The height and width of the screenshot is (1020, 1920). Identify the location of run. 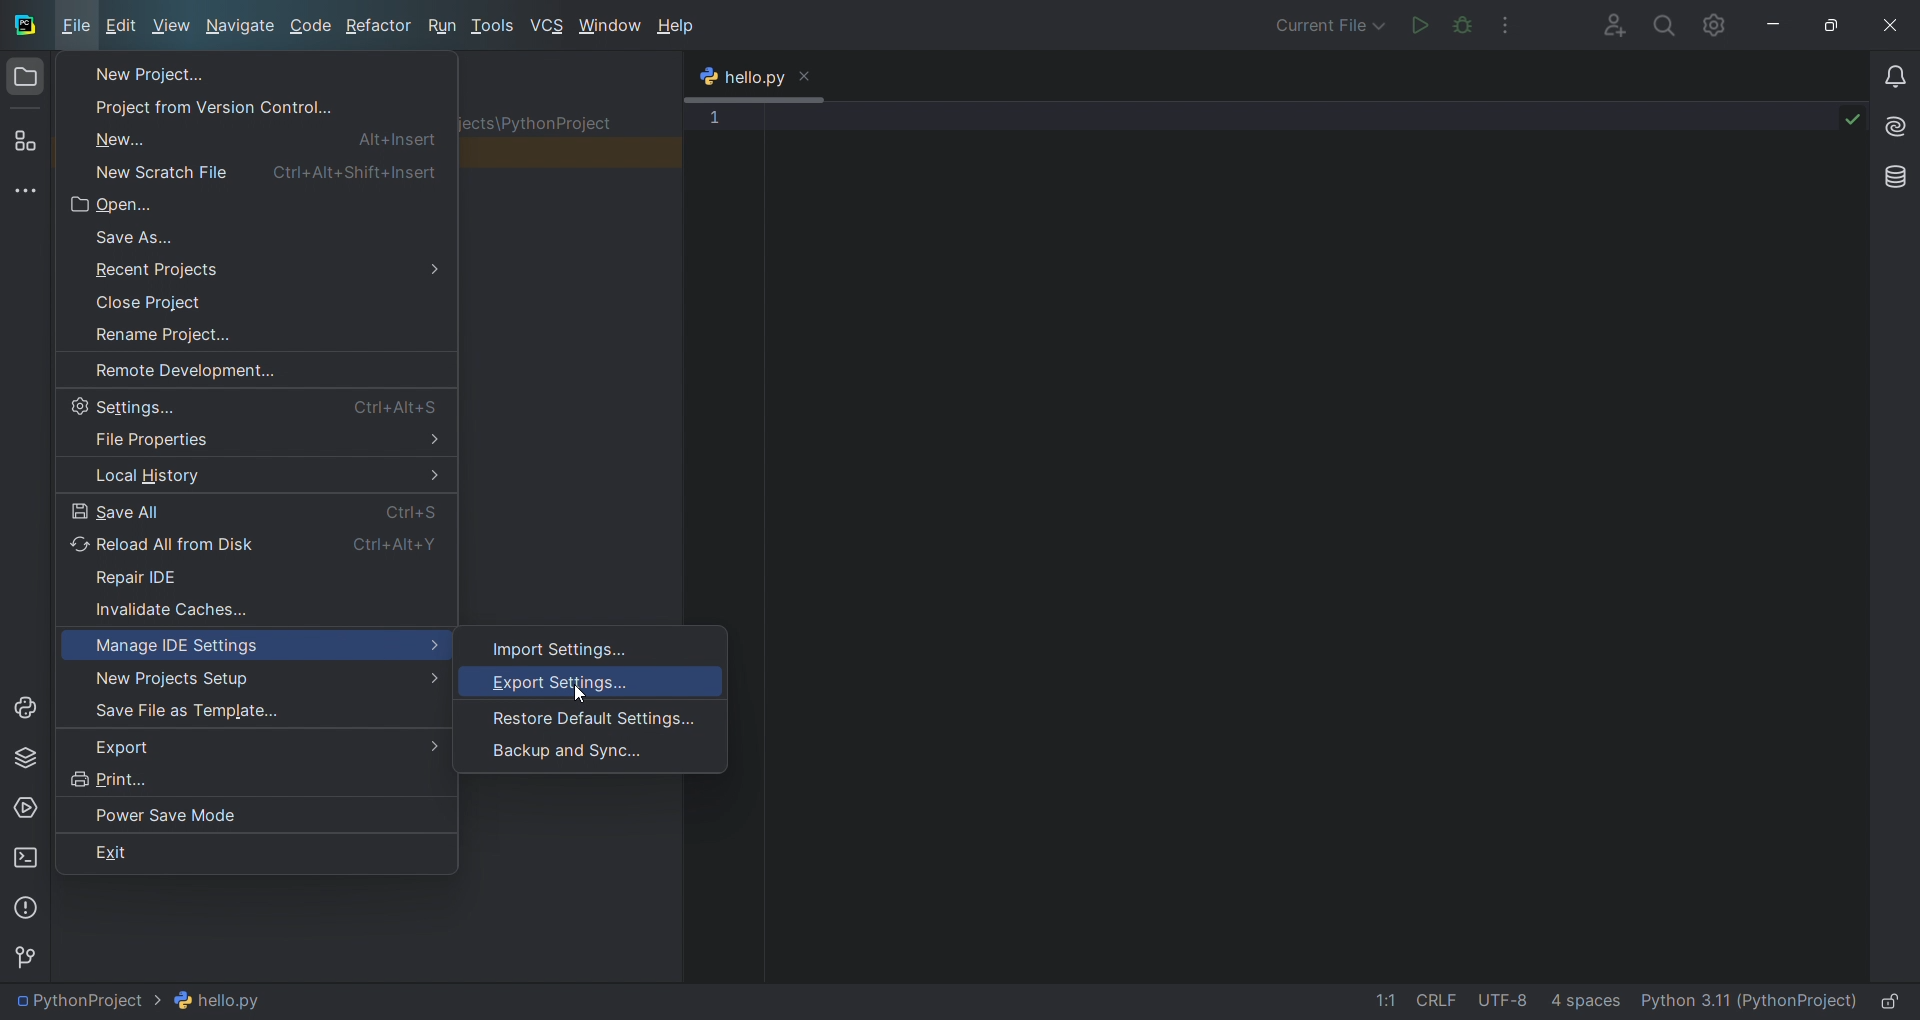
(443, 26).